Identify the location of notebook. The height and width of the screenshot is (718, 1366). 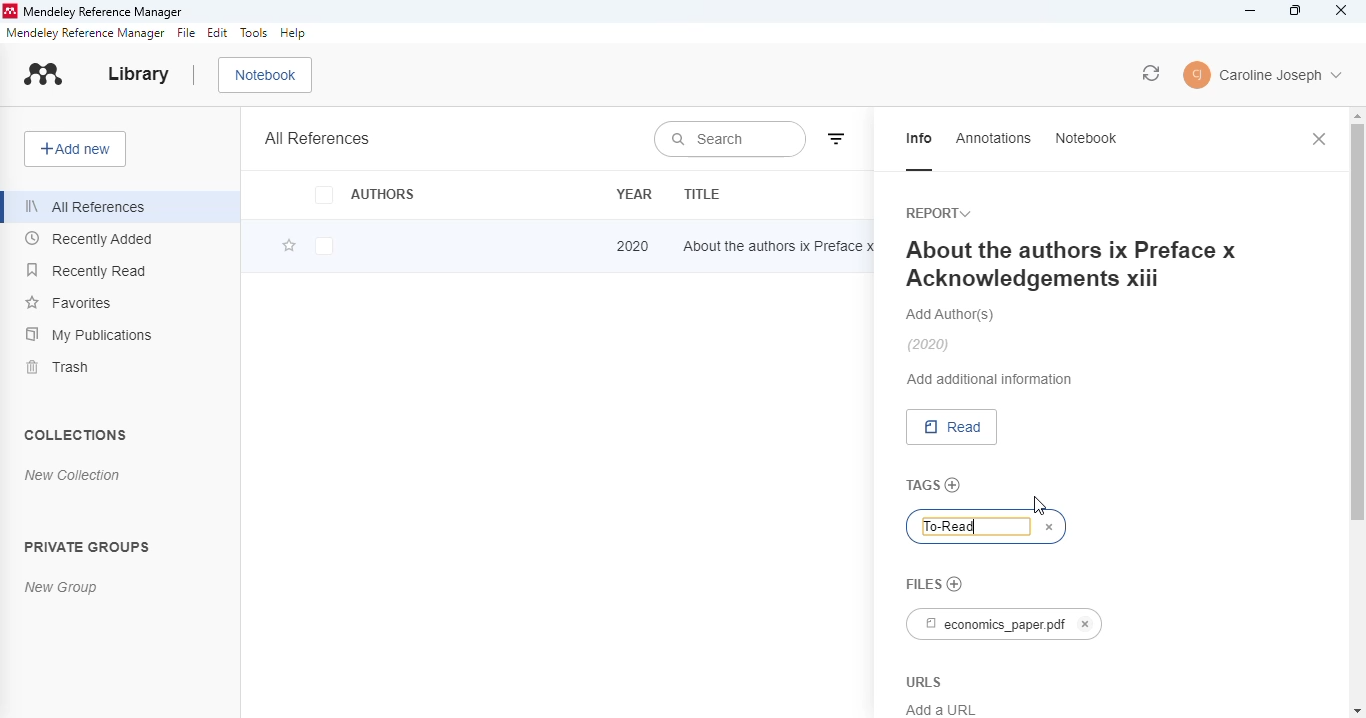
(1085, 137).